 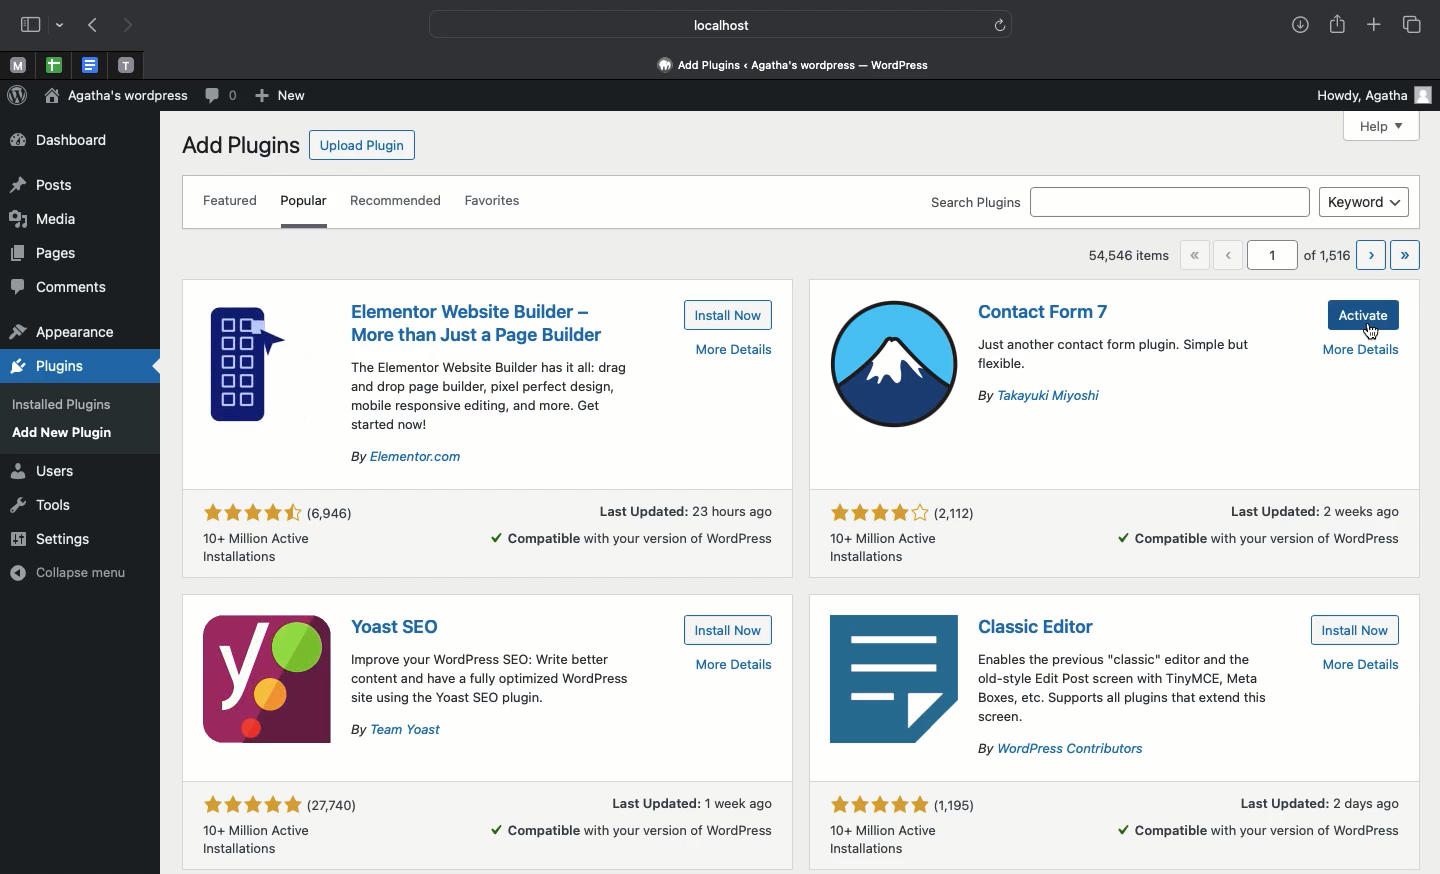 I want to click on Wordpress name, so click(x=118, y=99).